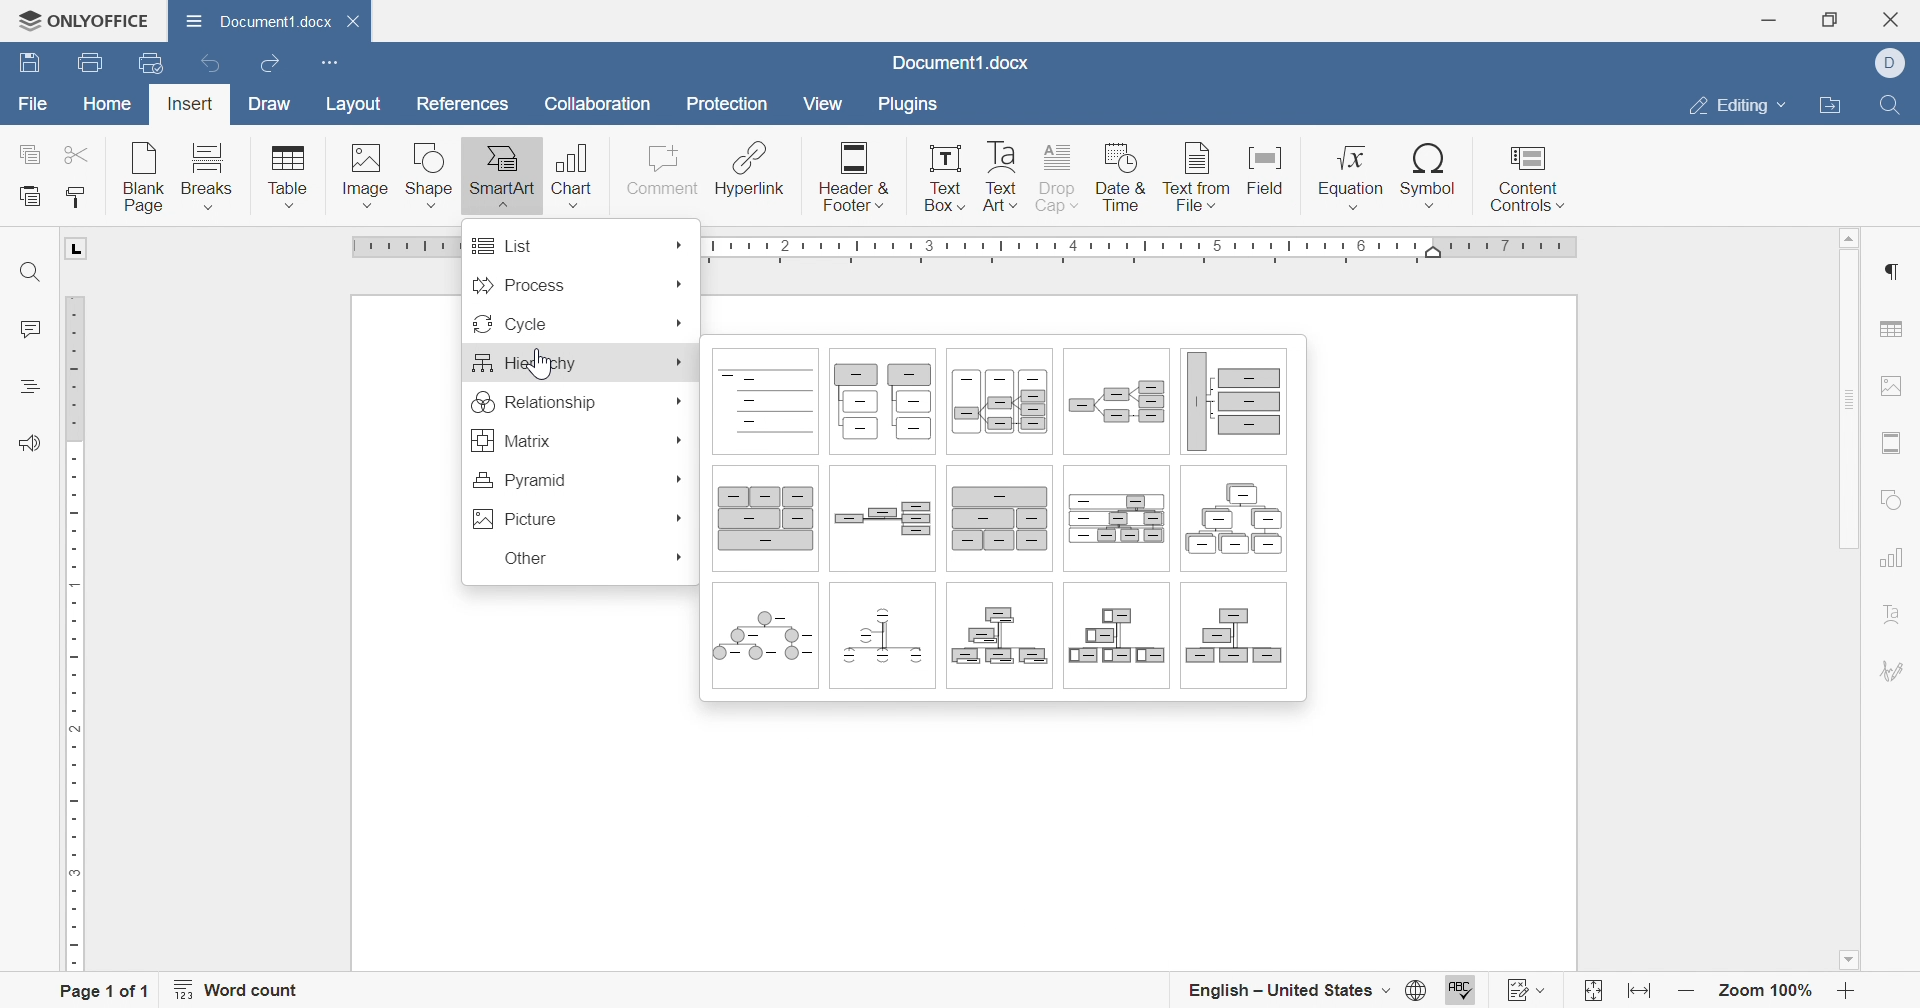 The width and height of the screenshot is (1920, 1008). Describe the element at coordinates (27, 384) in the screenshot. I see `Heading` at that location.